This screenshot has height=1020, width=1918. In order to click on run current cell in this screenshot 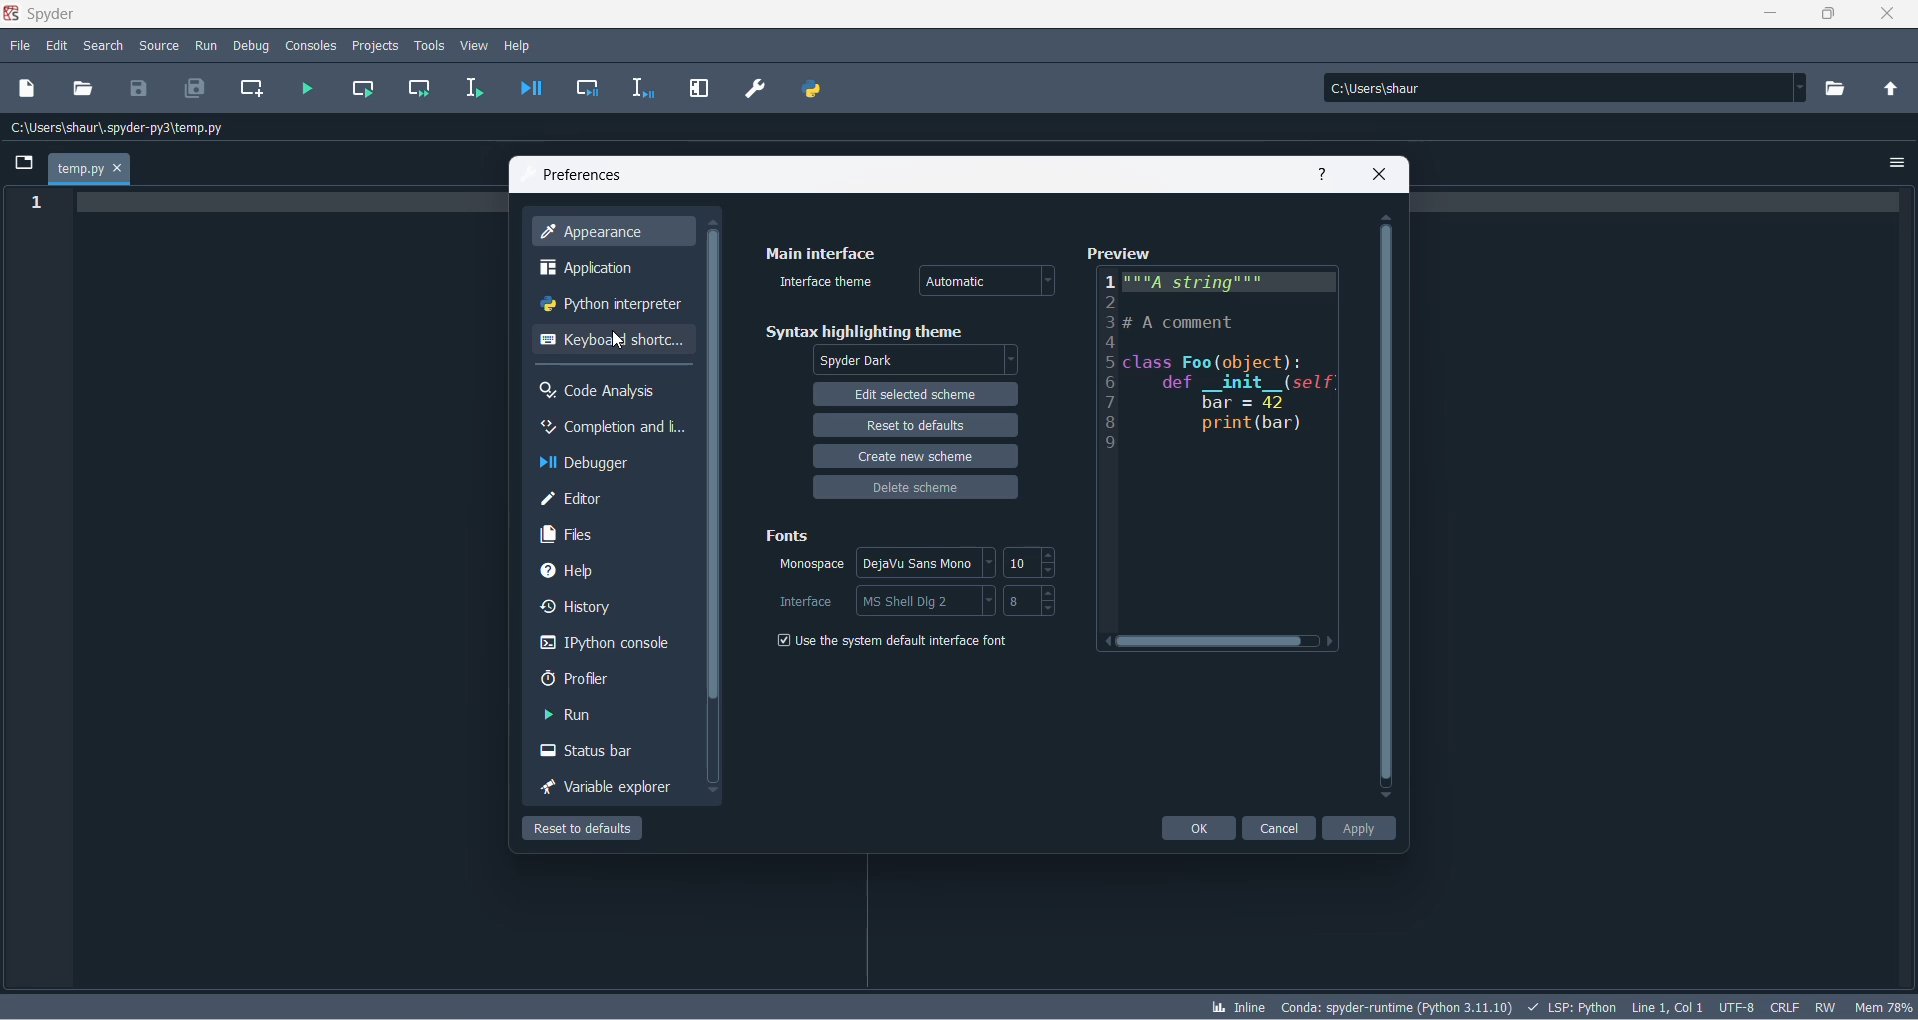, I will do `click(413, 92)`.